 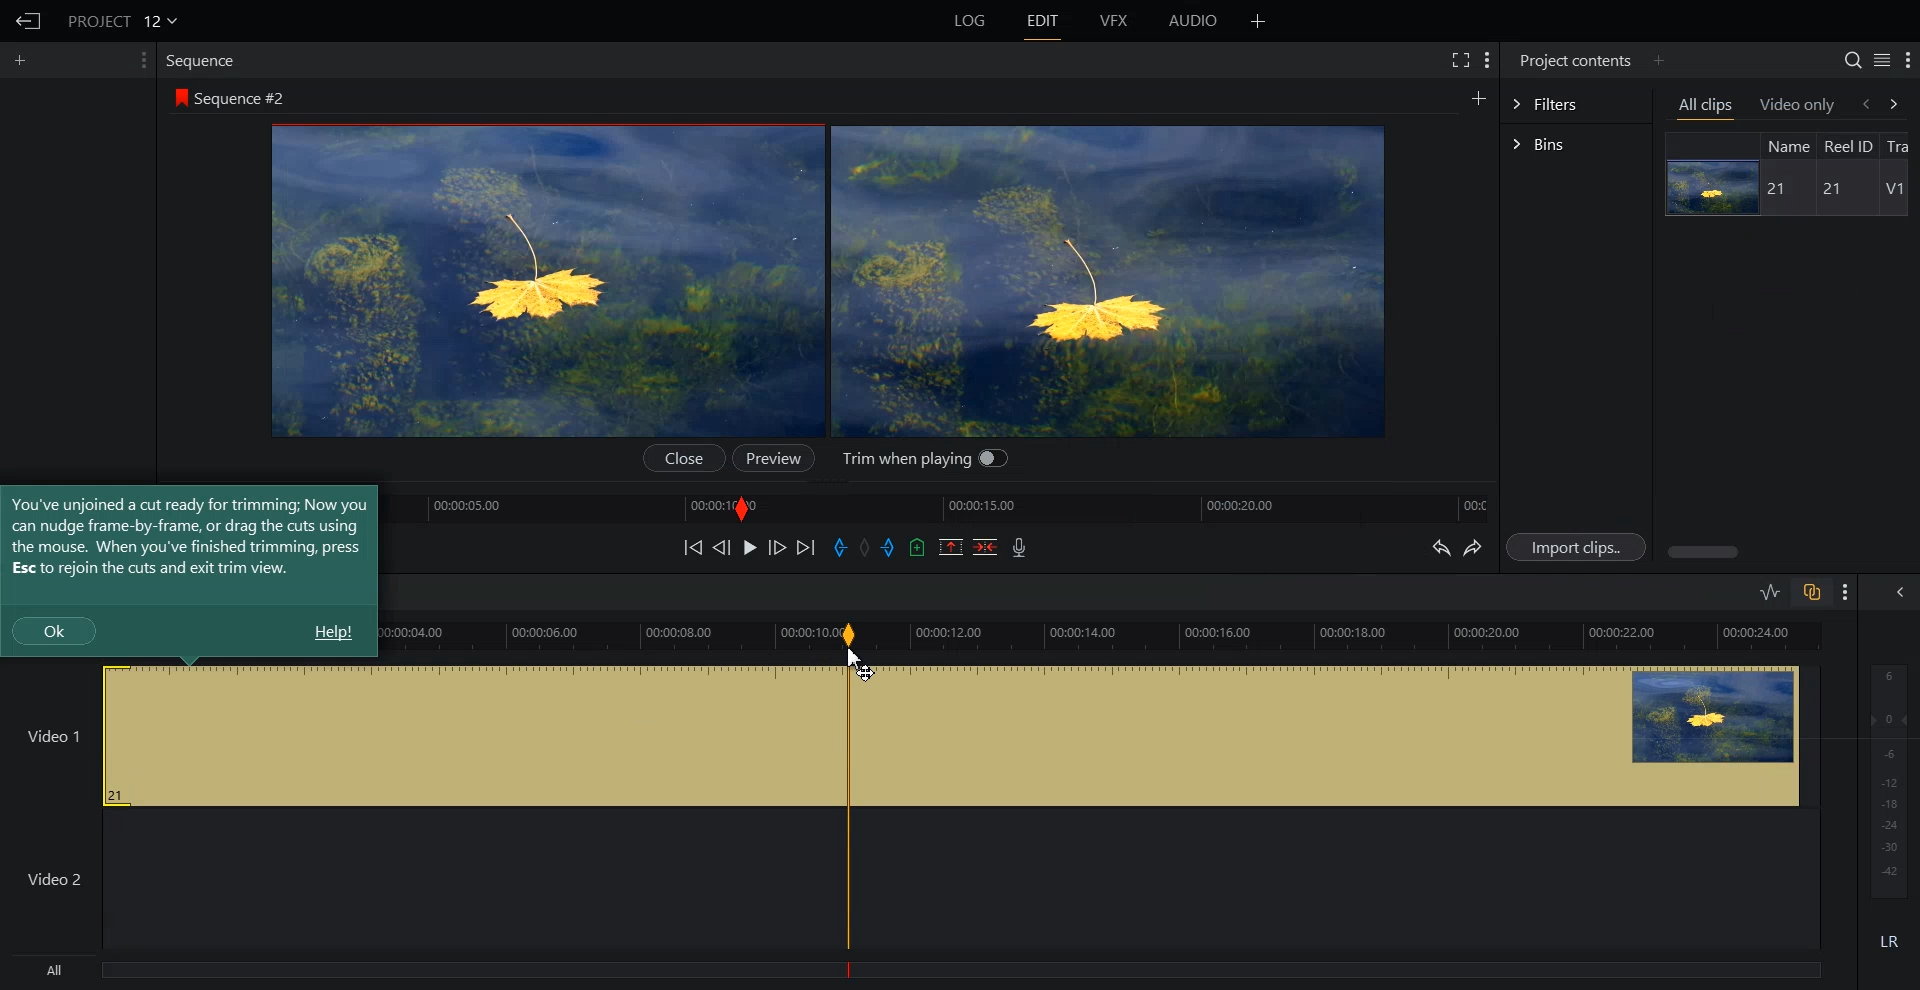 What do you see at coordinates (1115, 21) in the screenshot?
I see `VFX` at bounding box center [1115, 21].